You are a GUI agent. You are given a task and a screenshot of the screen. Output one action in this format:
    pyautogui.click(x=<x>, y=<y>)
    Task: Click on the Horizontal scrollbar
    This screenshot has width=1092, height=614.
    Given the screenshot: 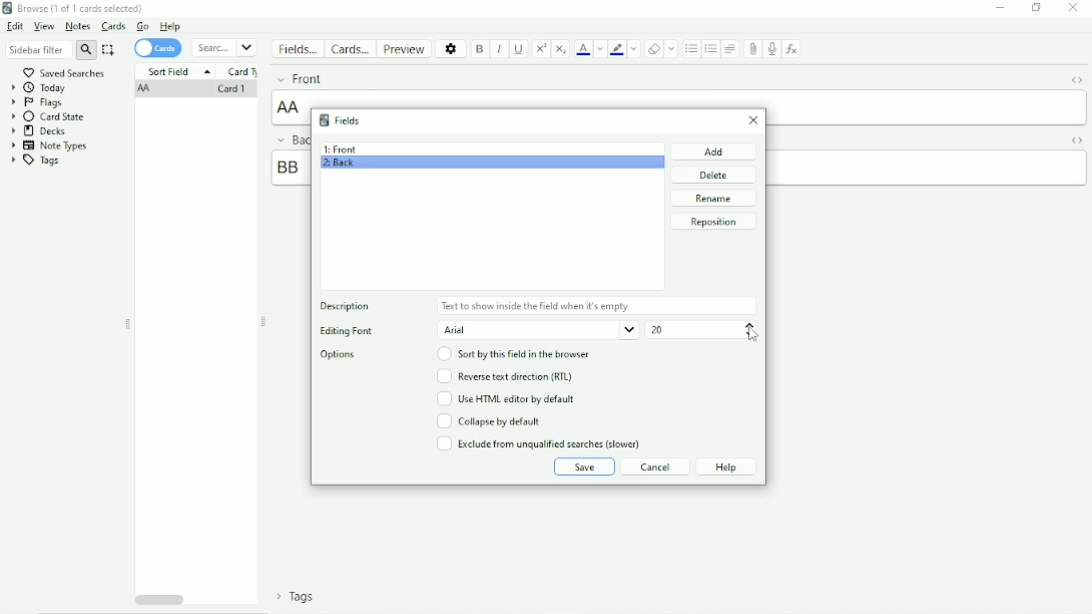 What is the action you would take?
    pyautogui.click(x=160, y=598)
    